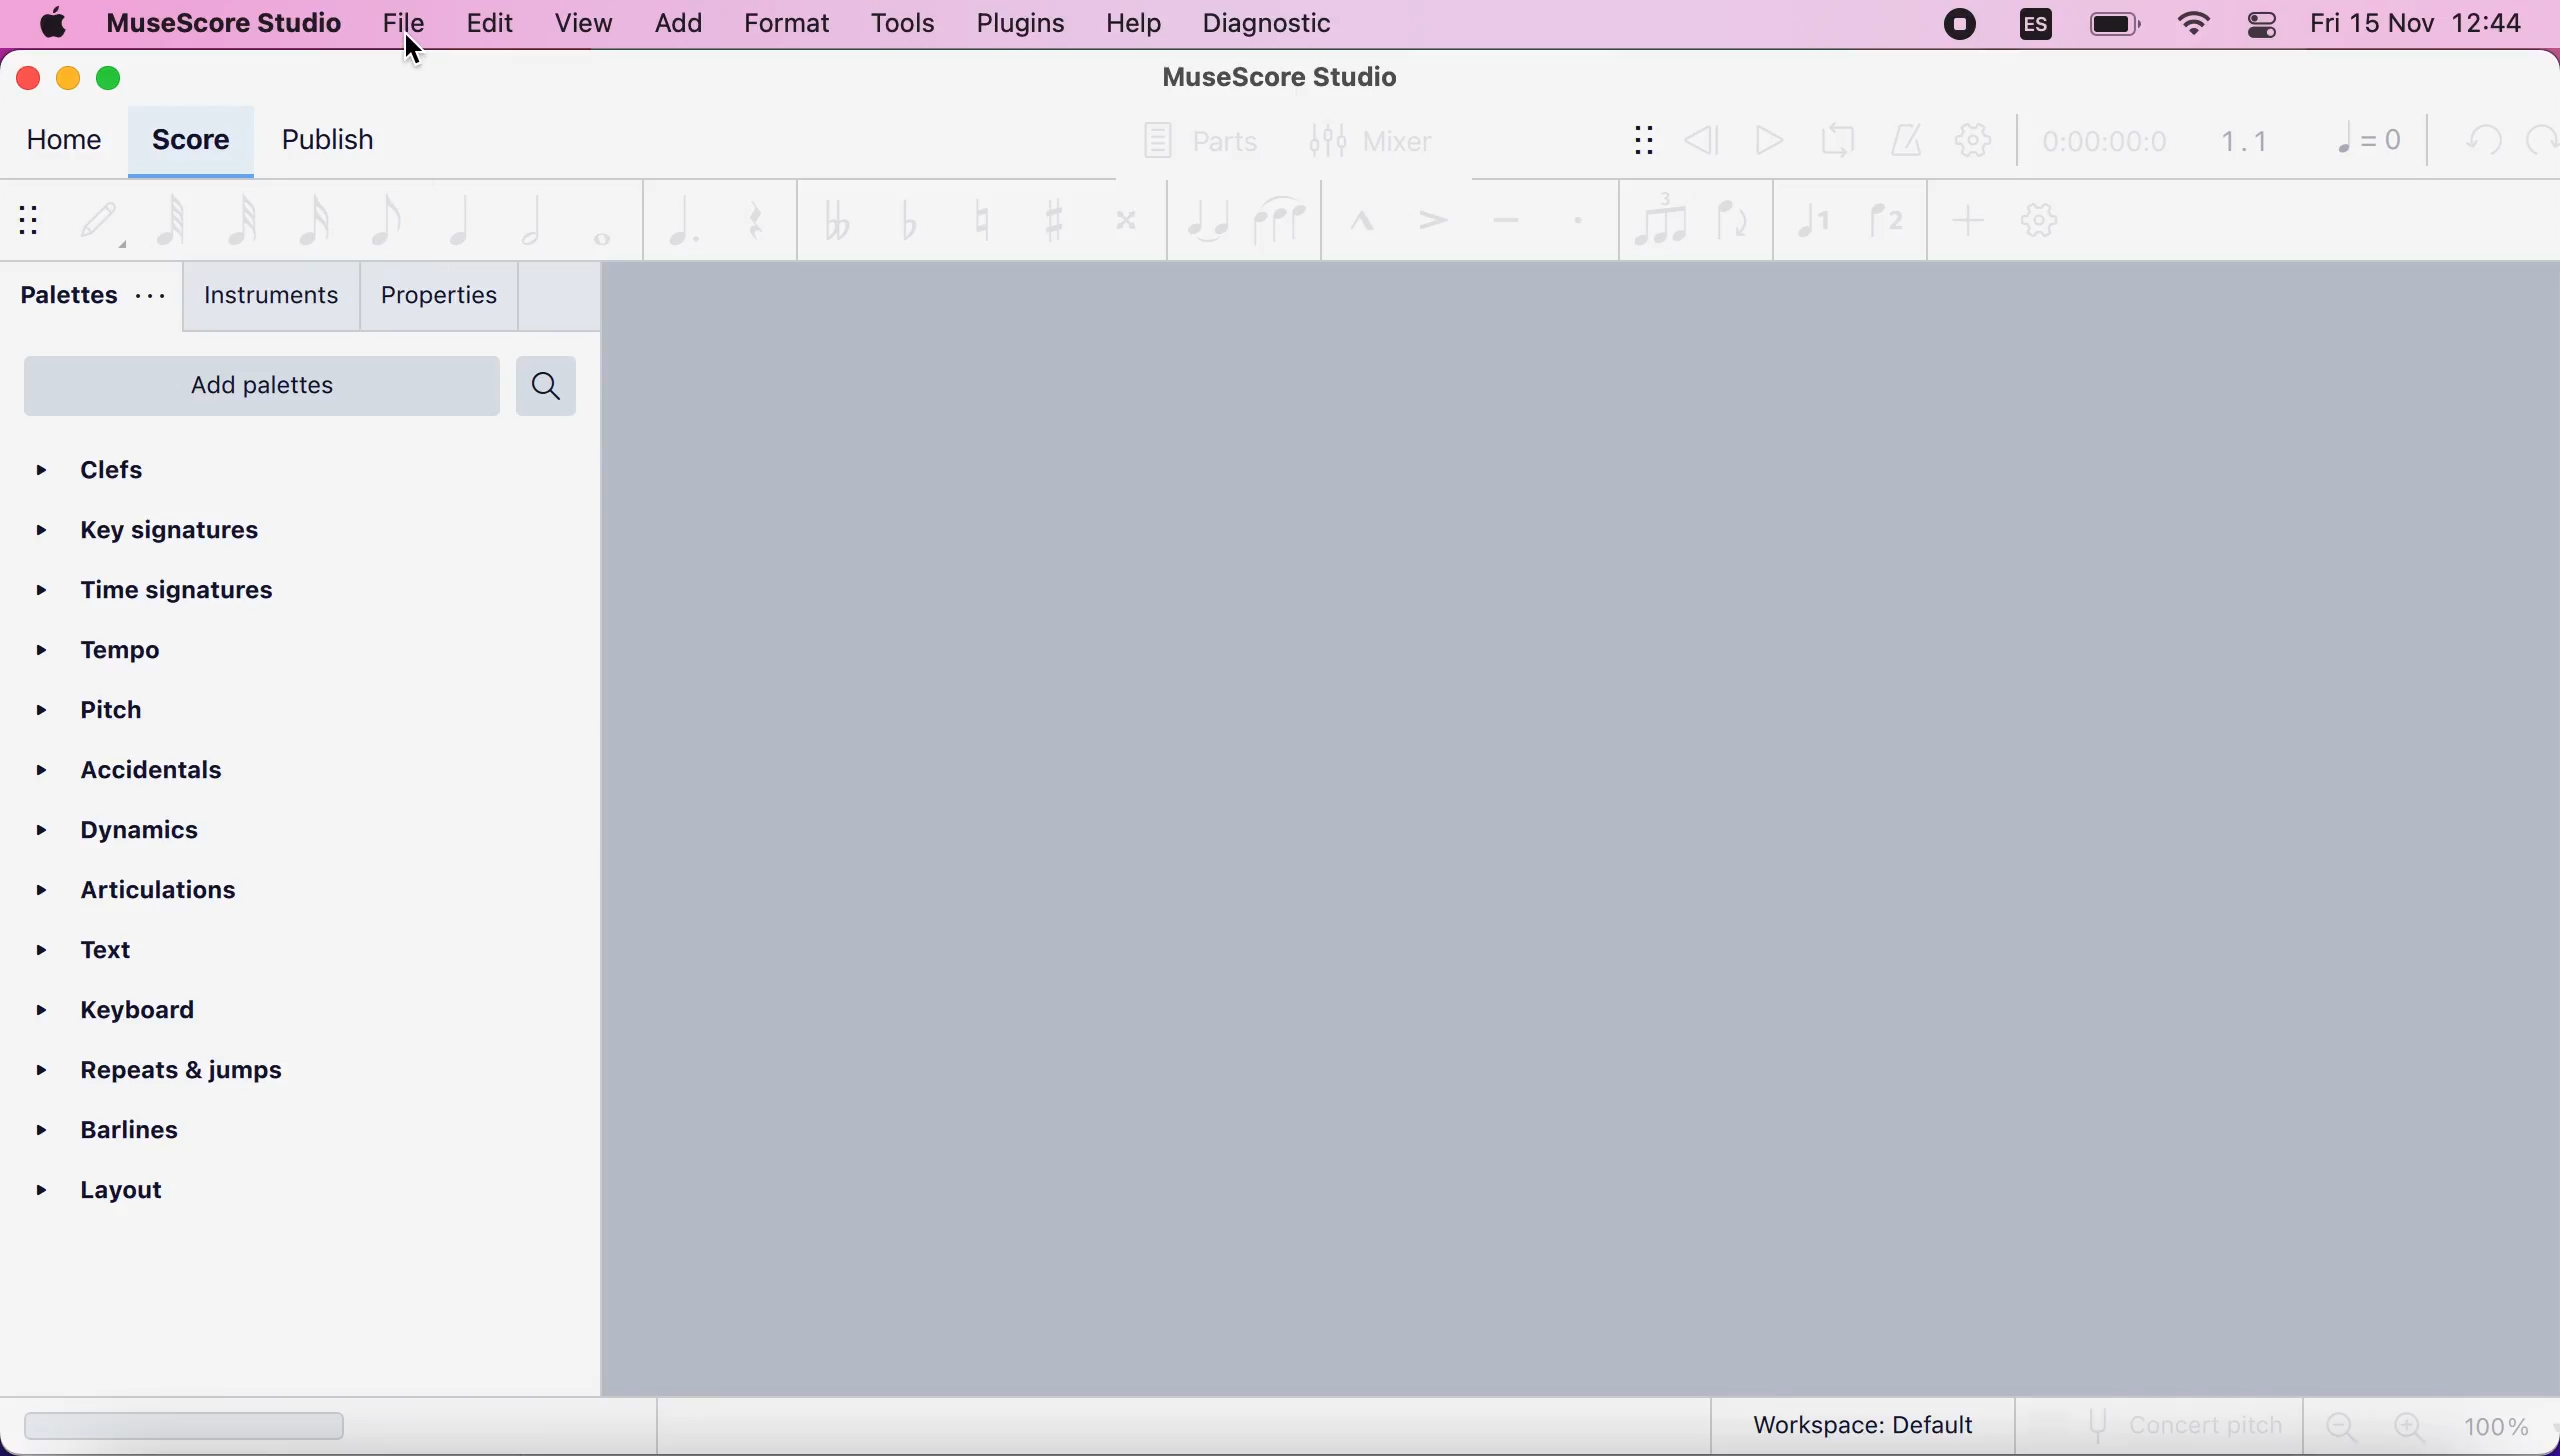 This screenshot has height=1456, width=2560. I want to click on add, so click(1965, 218).